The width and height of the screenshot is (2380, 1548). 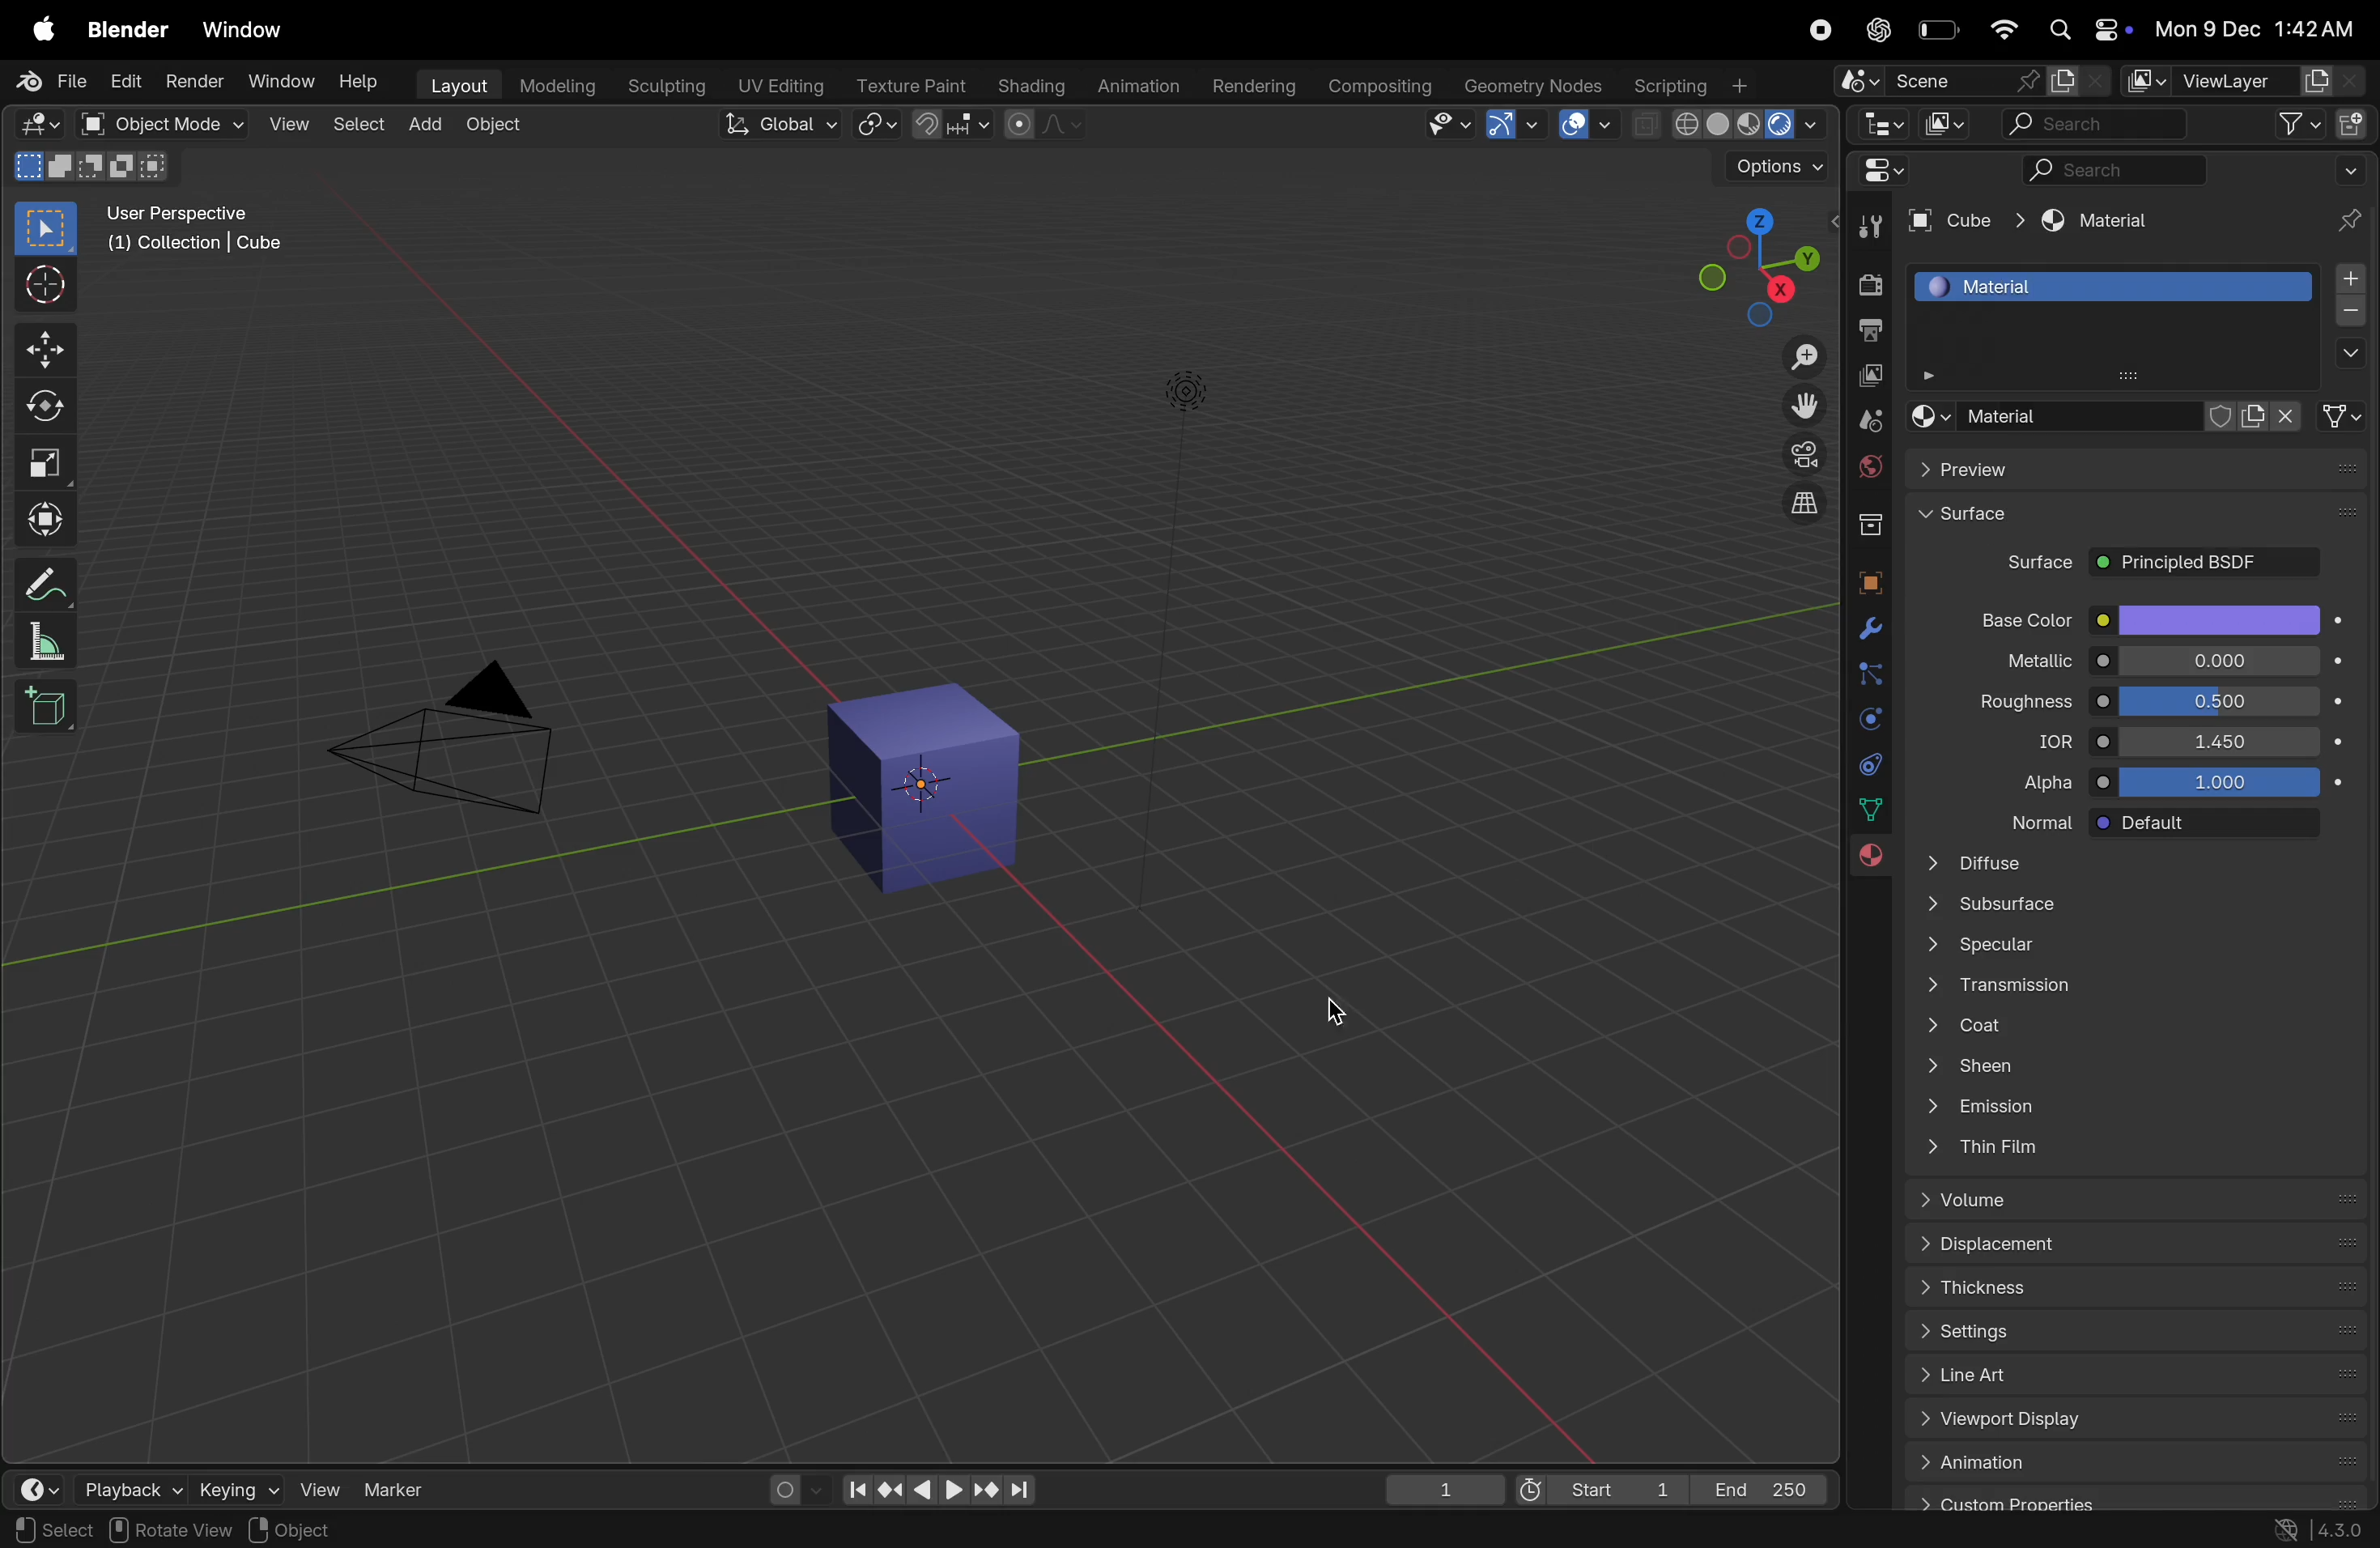 What do you see at coordinates (2136, 1149) in the screenshot?
I see `this fan` at bounding box center [2136, 1149].